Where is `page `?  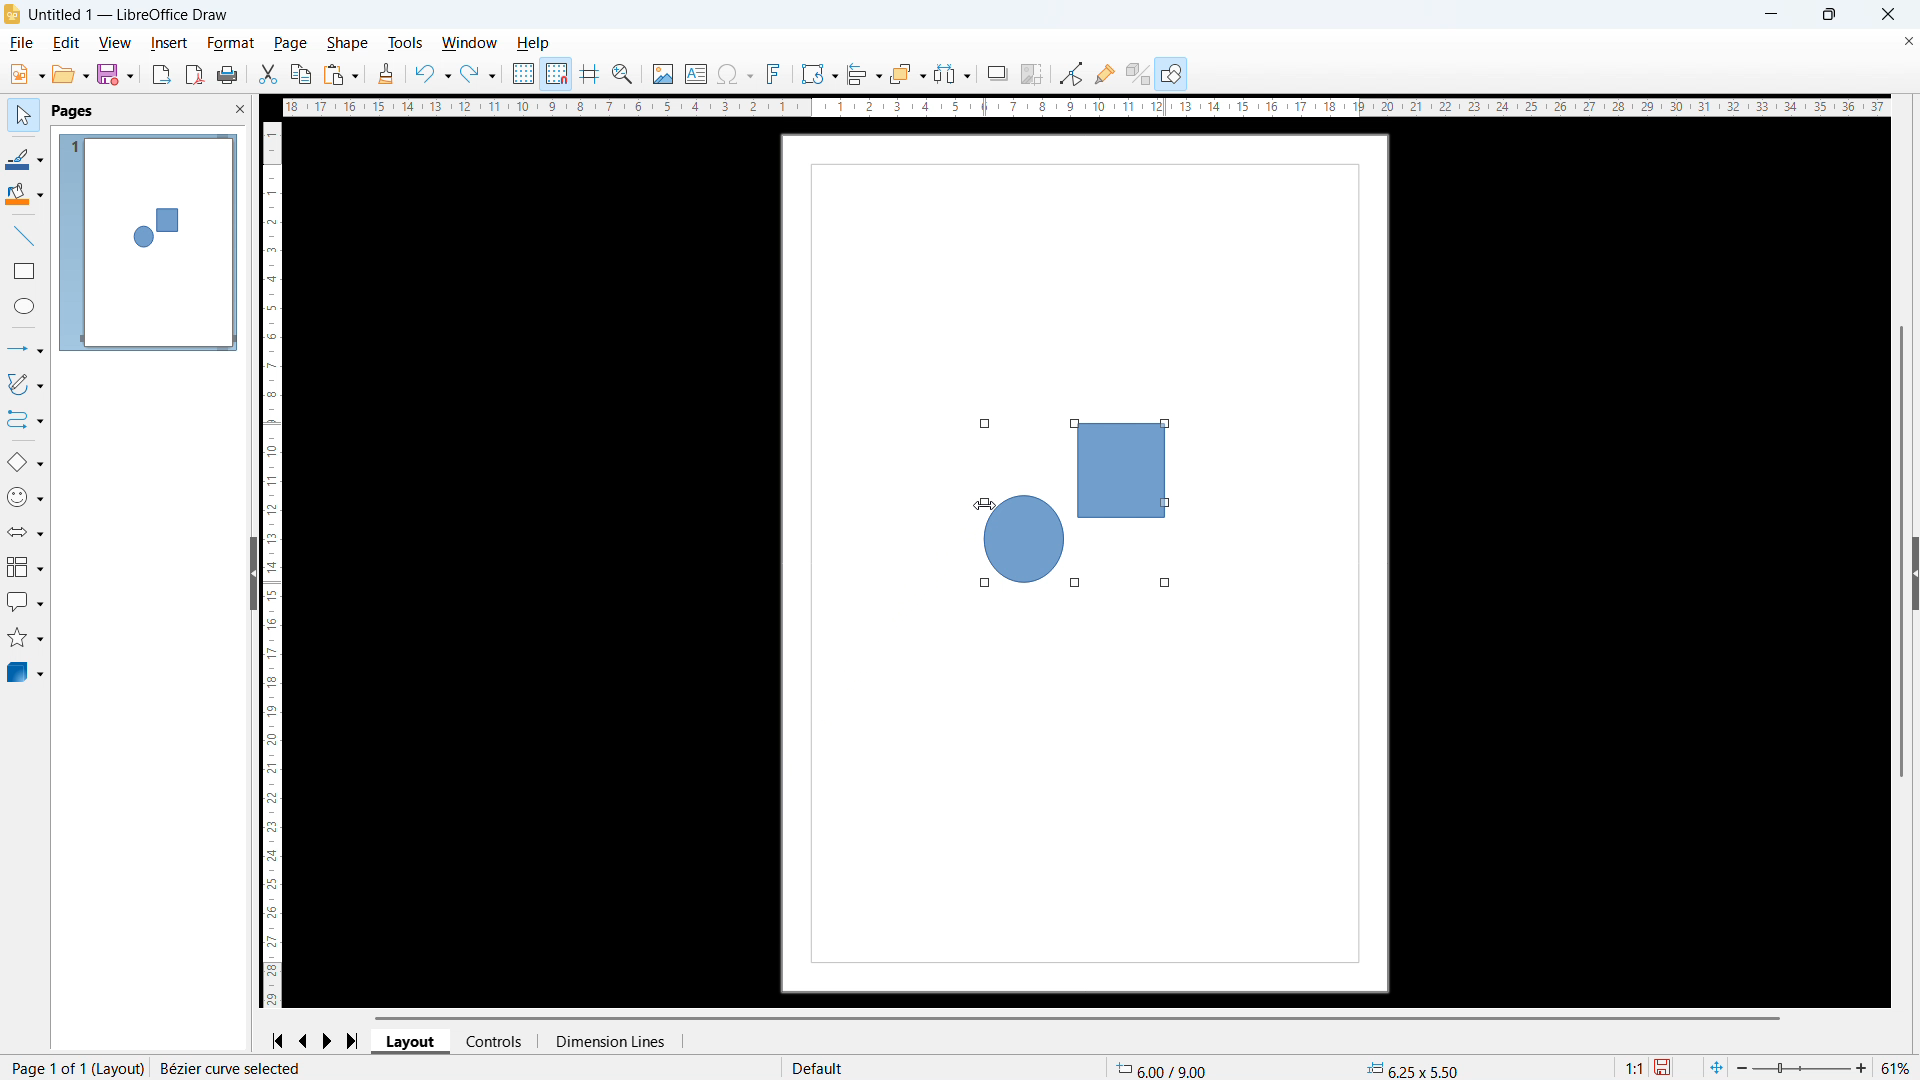 page  is located at coordinates (290, 43).